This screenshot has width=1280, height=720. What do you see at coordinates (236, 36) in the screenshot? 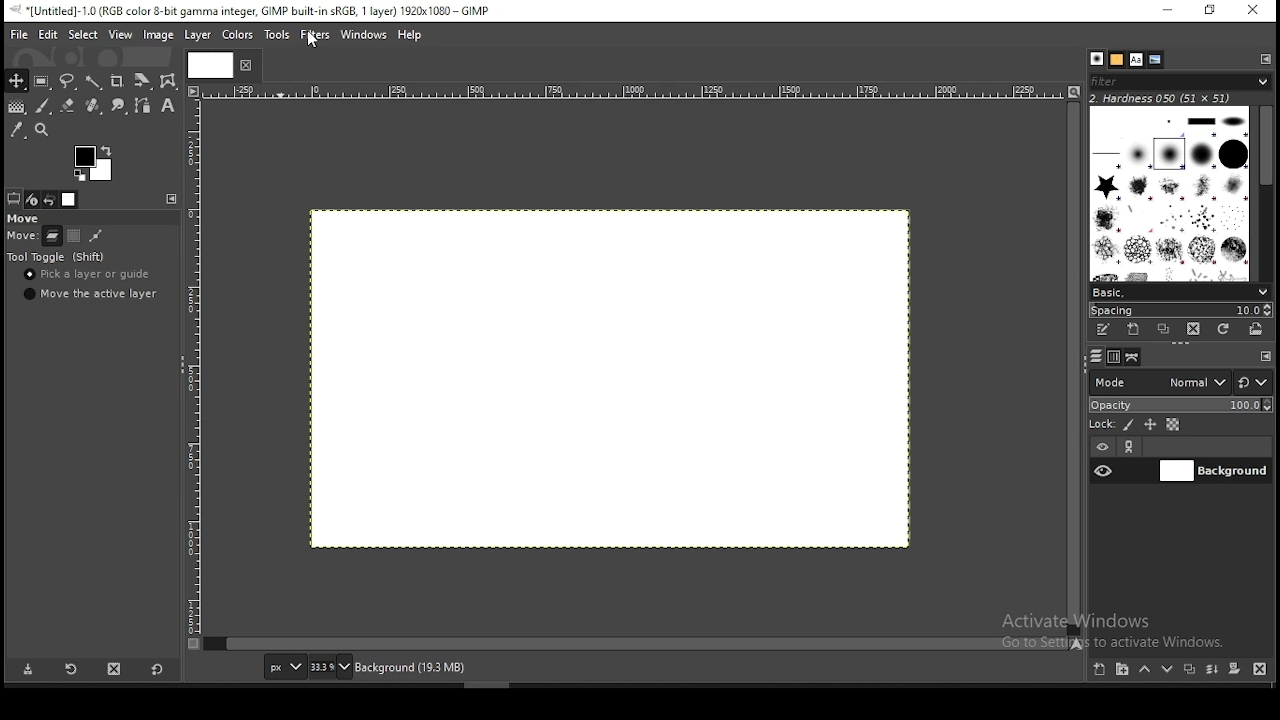
I see `colors` at bounding box center [236, 36].